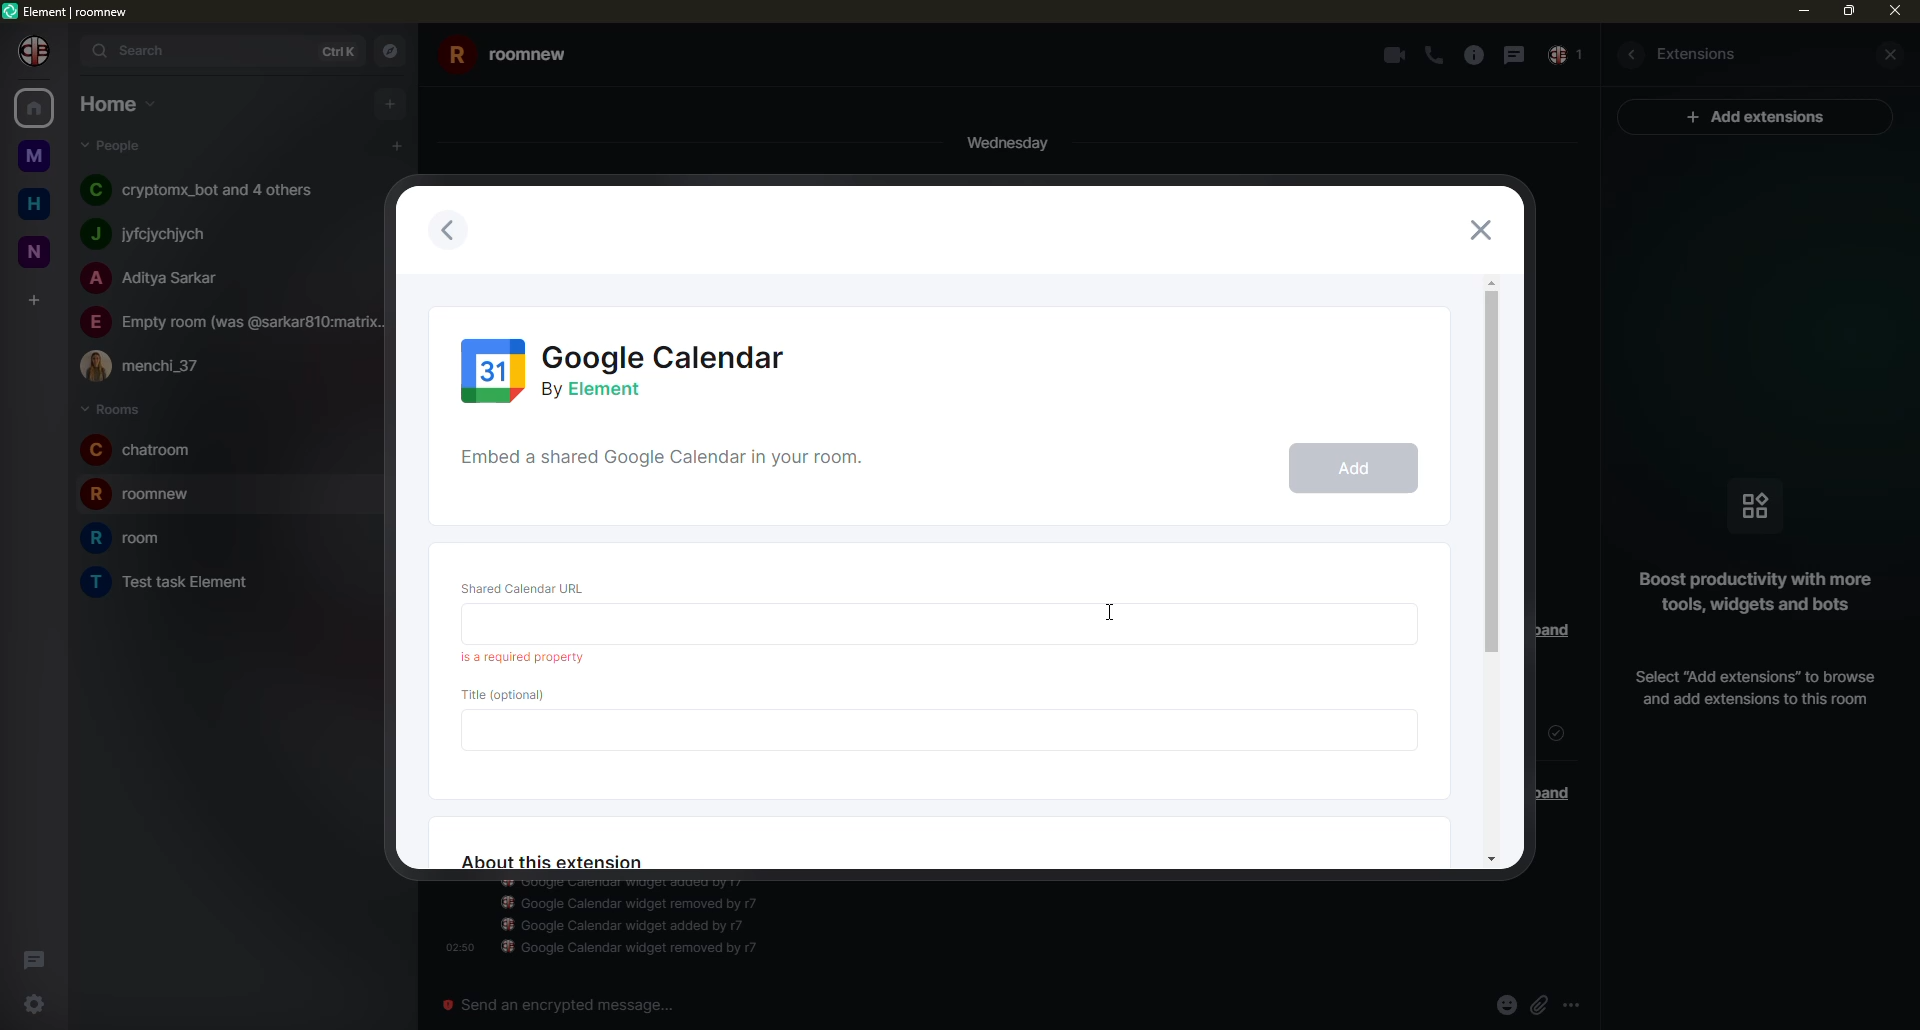  Describe the element at coordinates (1896, 14) in the screenshot. I see `close` at that location.